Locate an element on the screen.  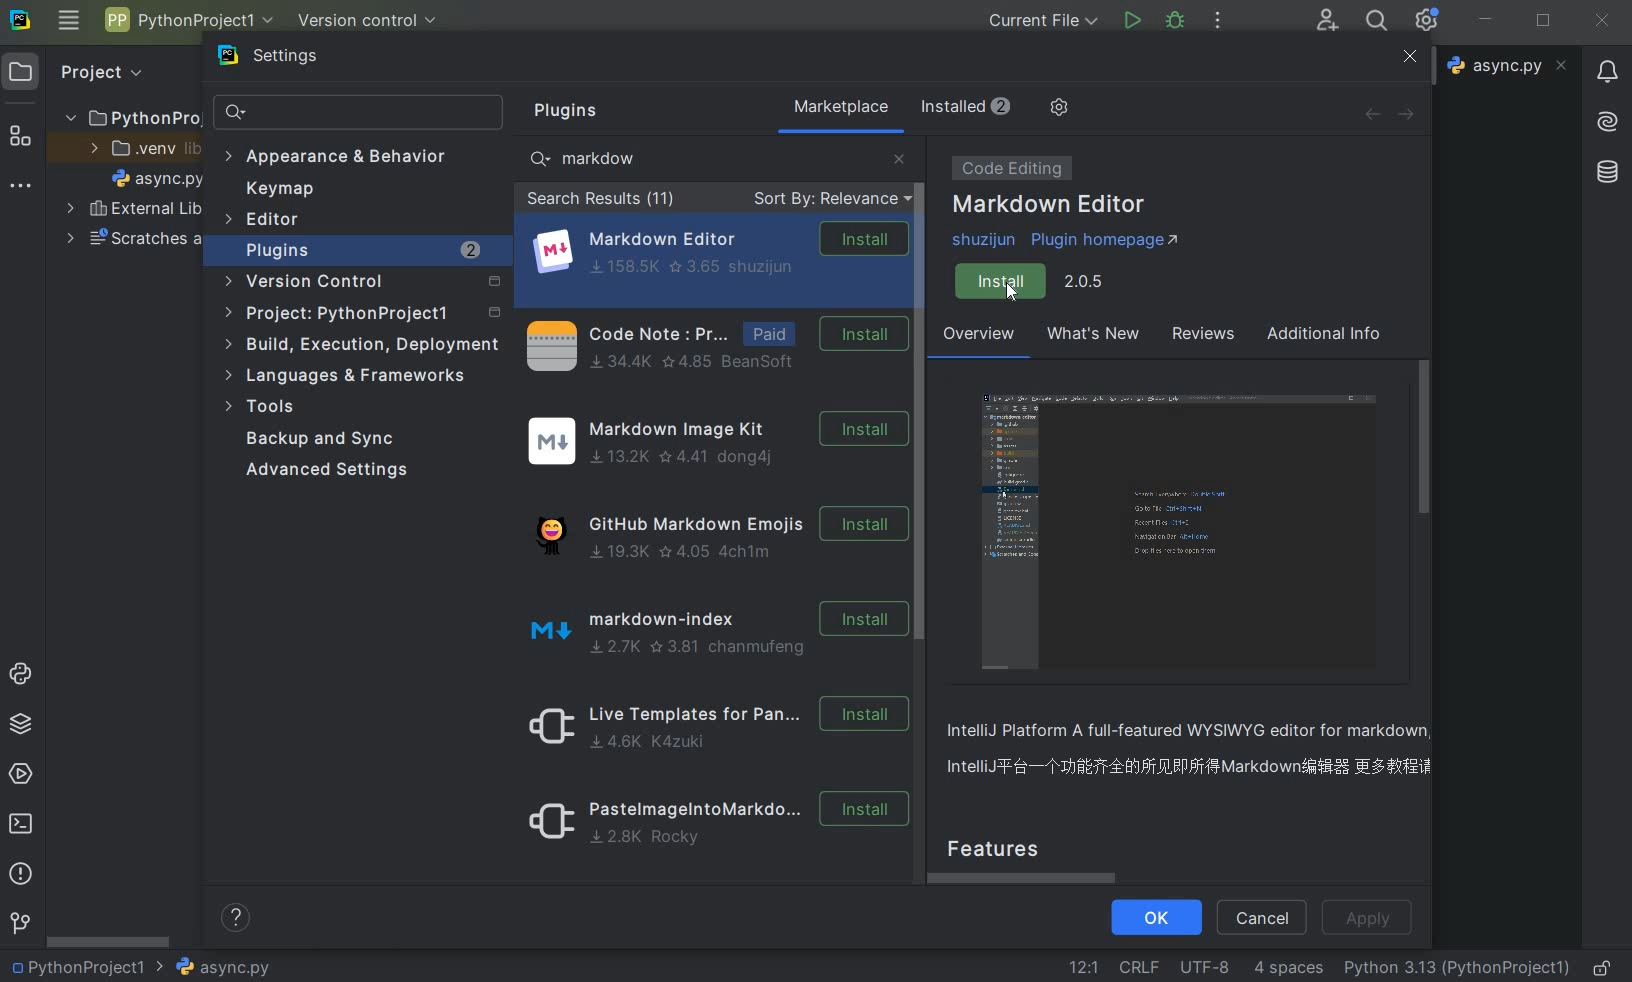
markdown is located at coordinates (596, 158).